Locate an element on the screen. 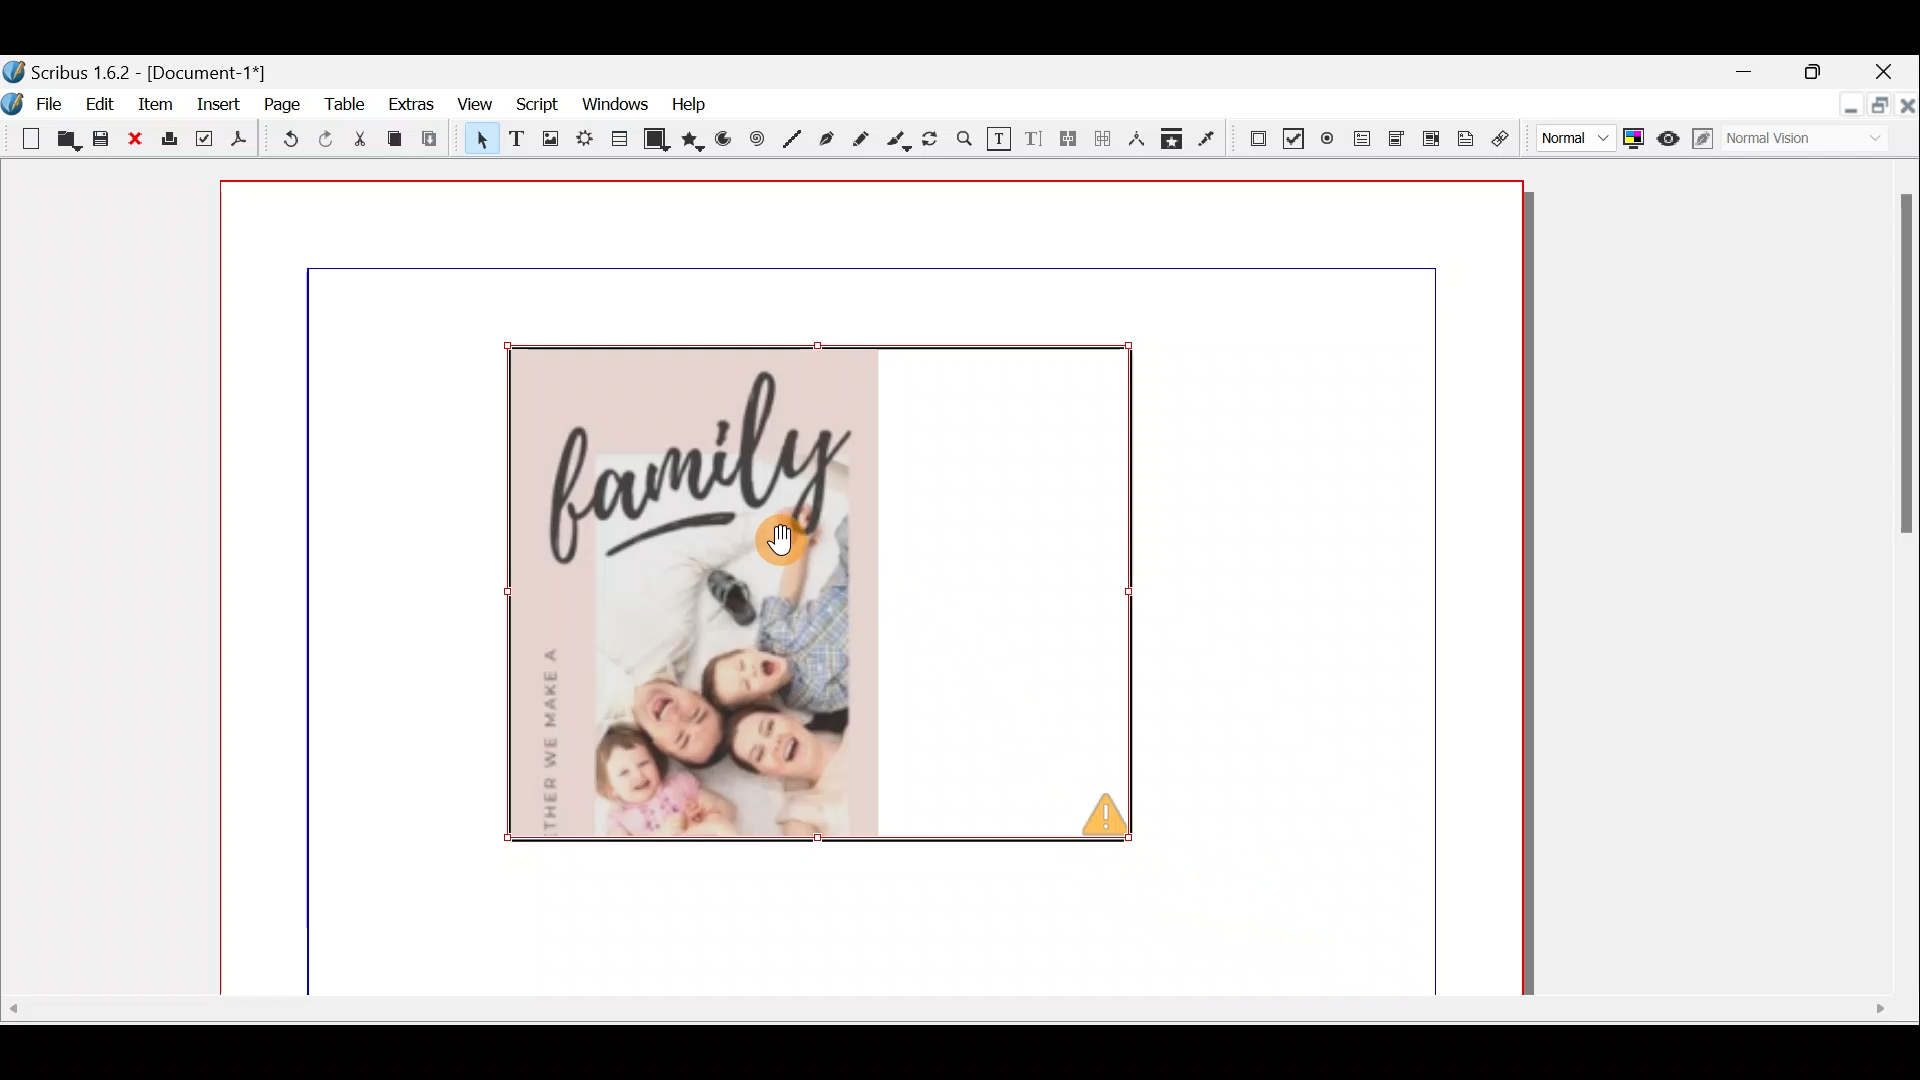 This screenshot has height=1080, width=1920. Measurements is located at coordinates (1135, 137).